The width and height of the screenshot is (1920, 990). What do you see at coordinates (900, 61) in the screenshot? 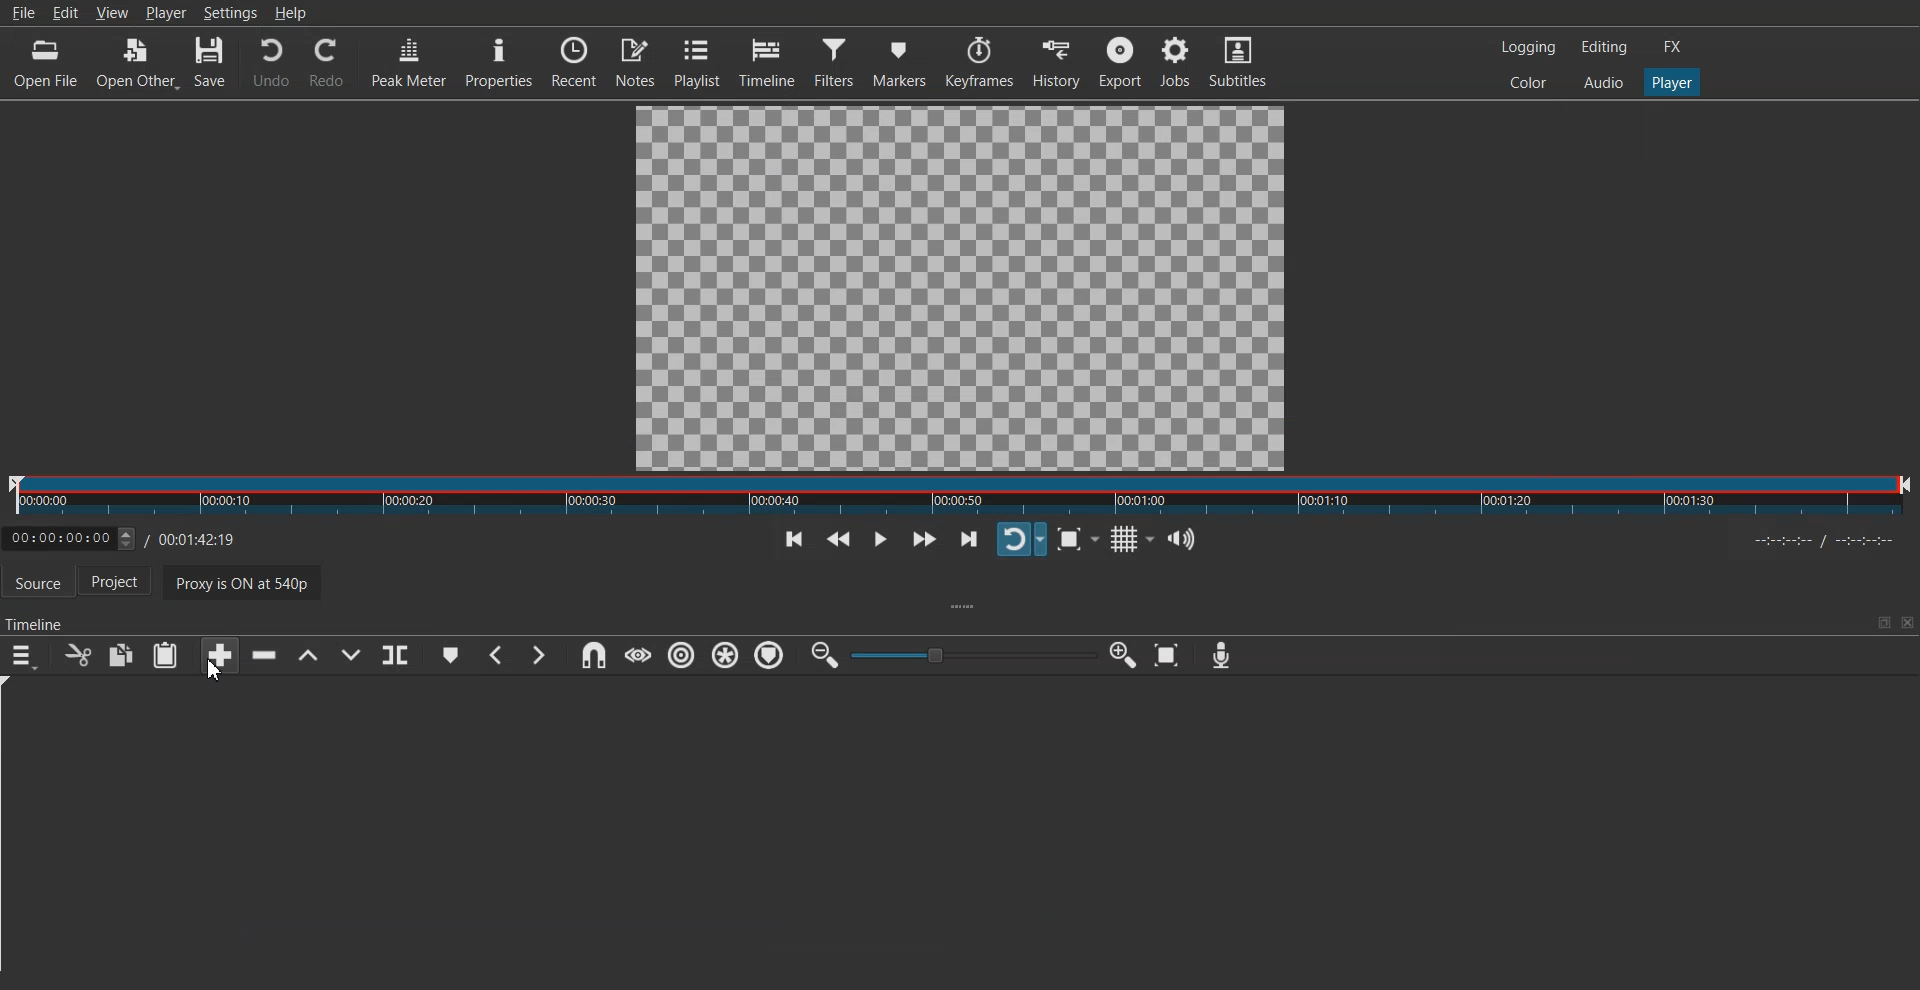
I see `Markers` at bounding box center [900, 61].